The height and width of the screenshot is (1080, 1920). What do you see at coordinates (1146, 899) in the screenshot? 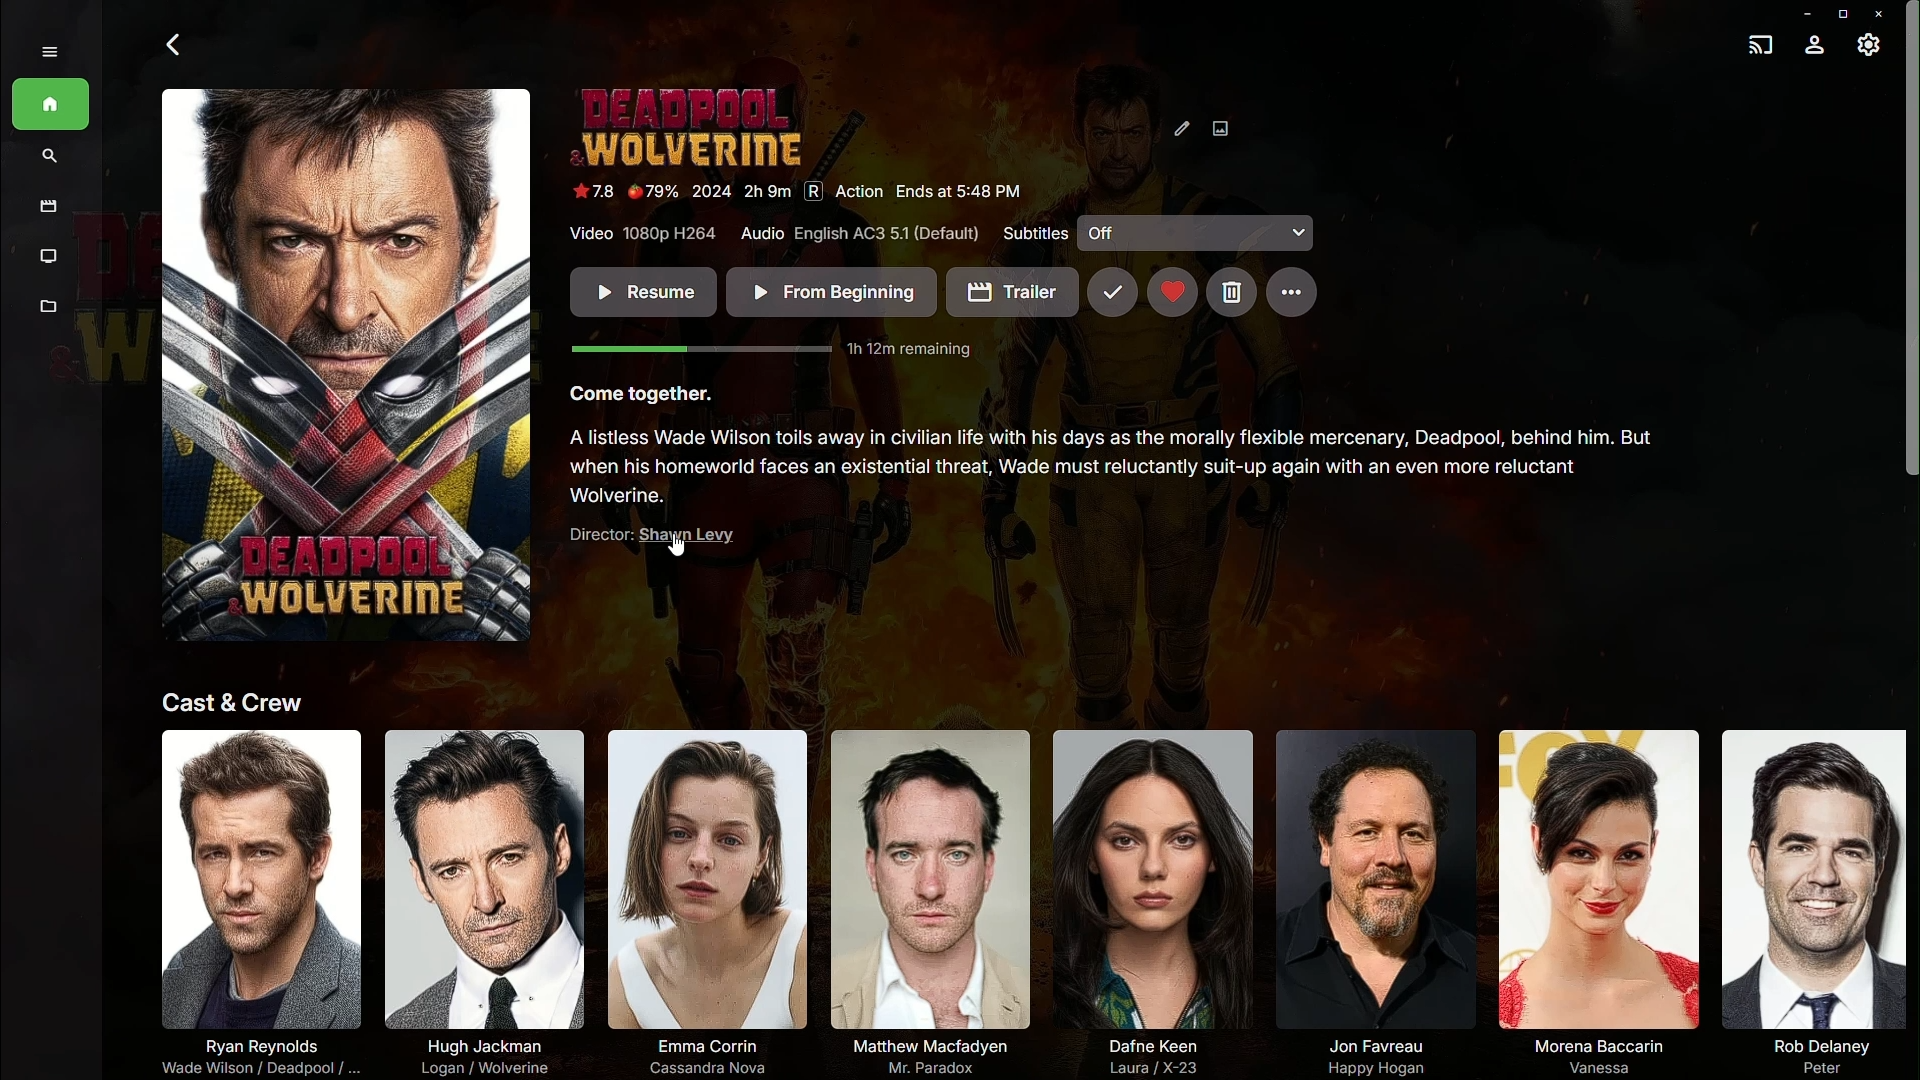
I see `Dafne Keen` at bounding box center [1146, 899].